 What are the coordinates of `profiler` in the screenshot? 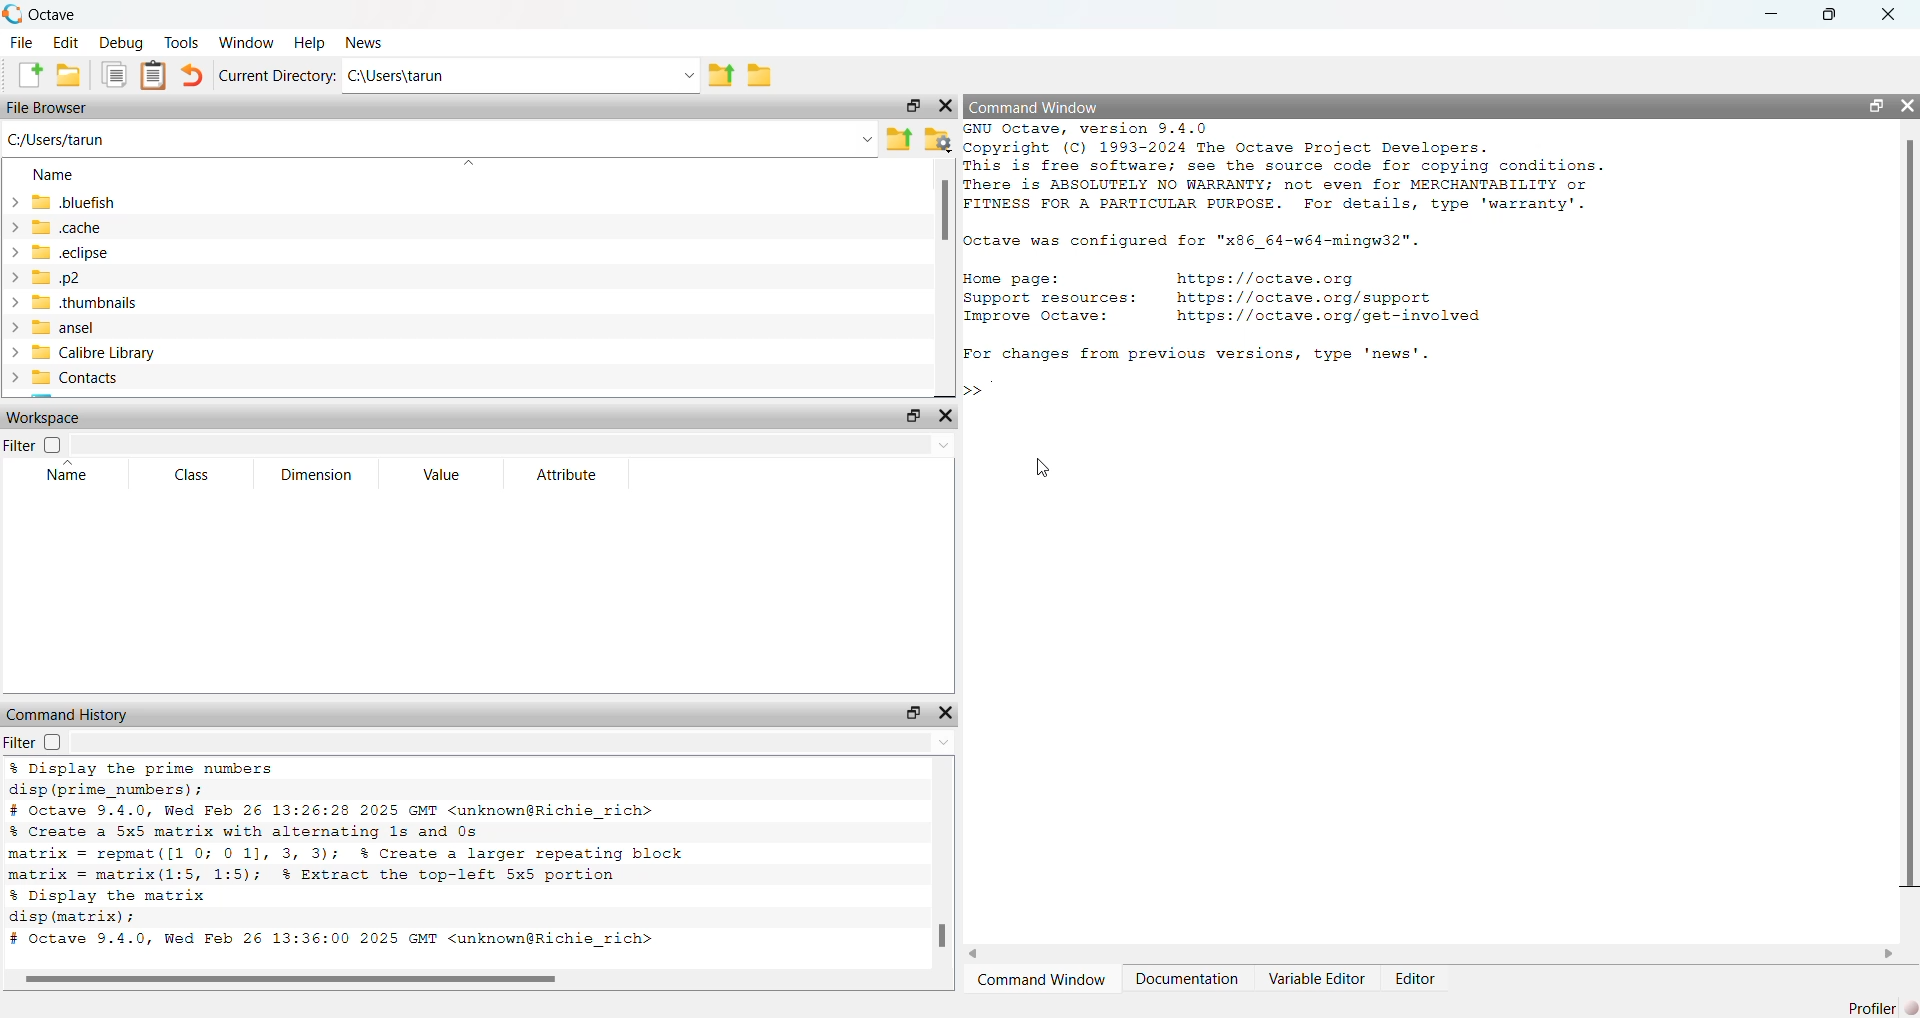 It's located at (1882, 1003).